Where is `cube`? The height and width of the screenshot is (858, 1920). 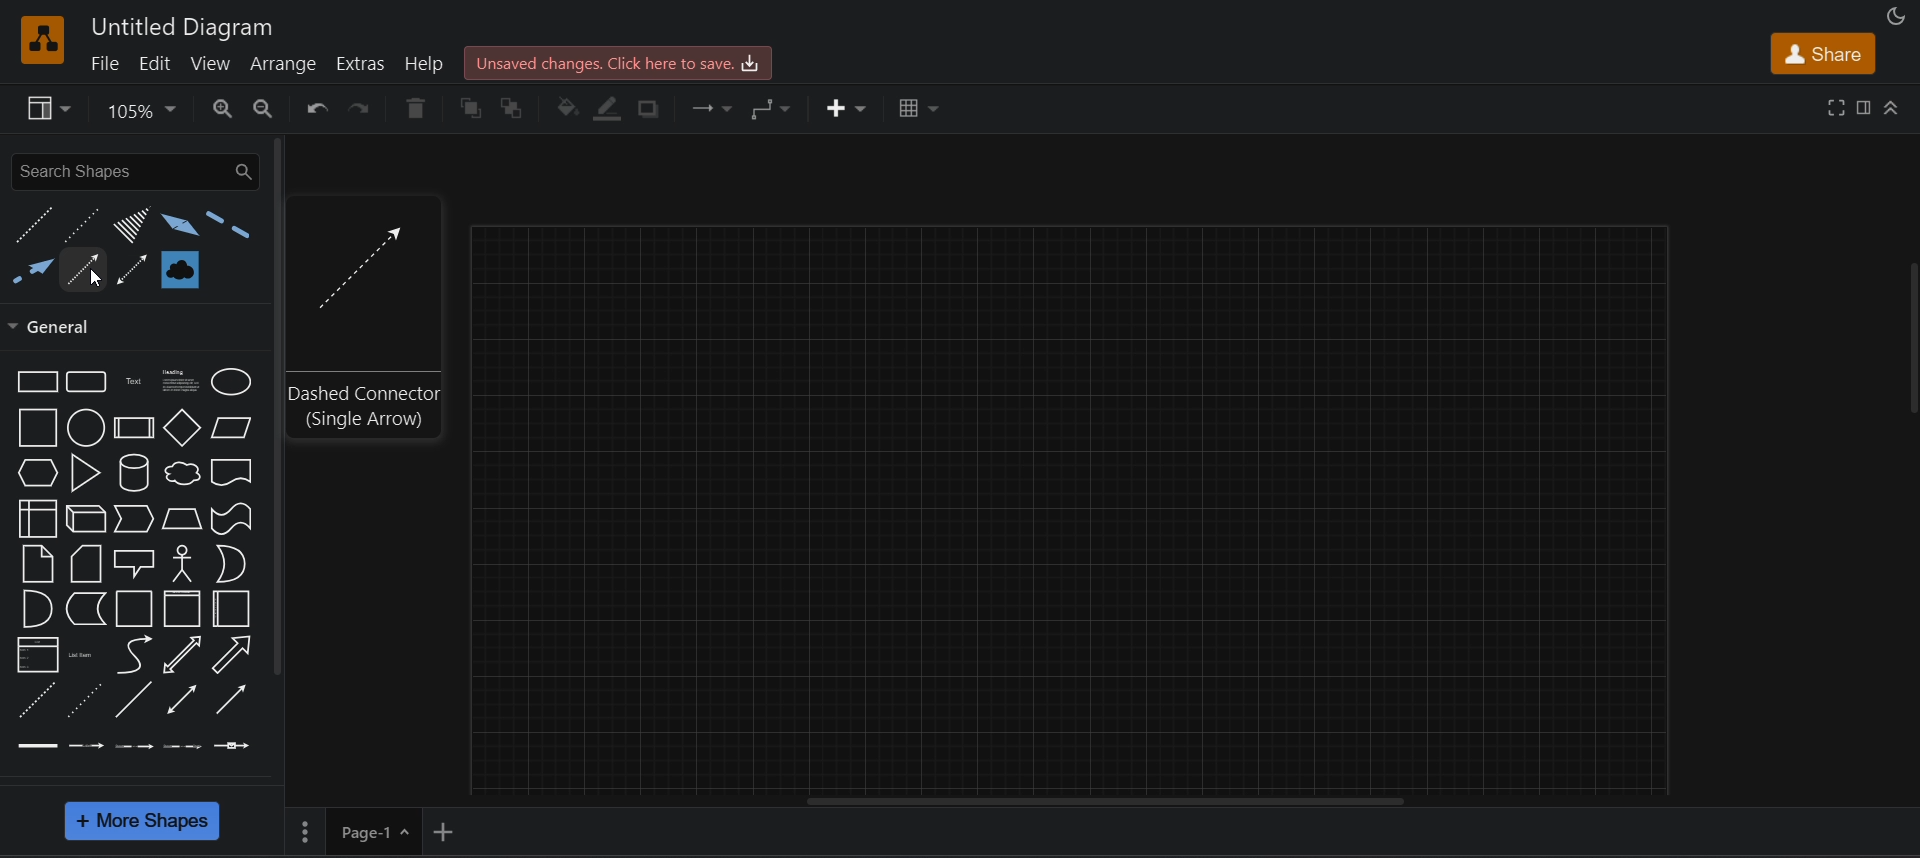
cube is located at coordinates (86, 518).